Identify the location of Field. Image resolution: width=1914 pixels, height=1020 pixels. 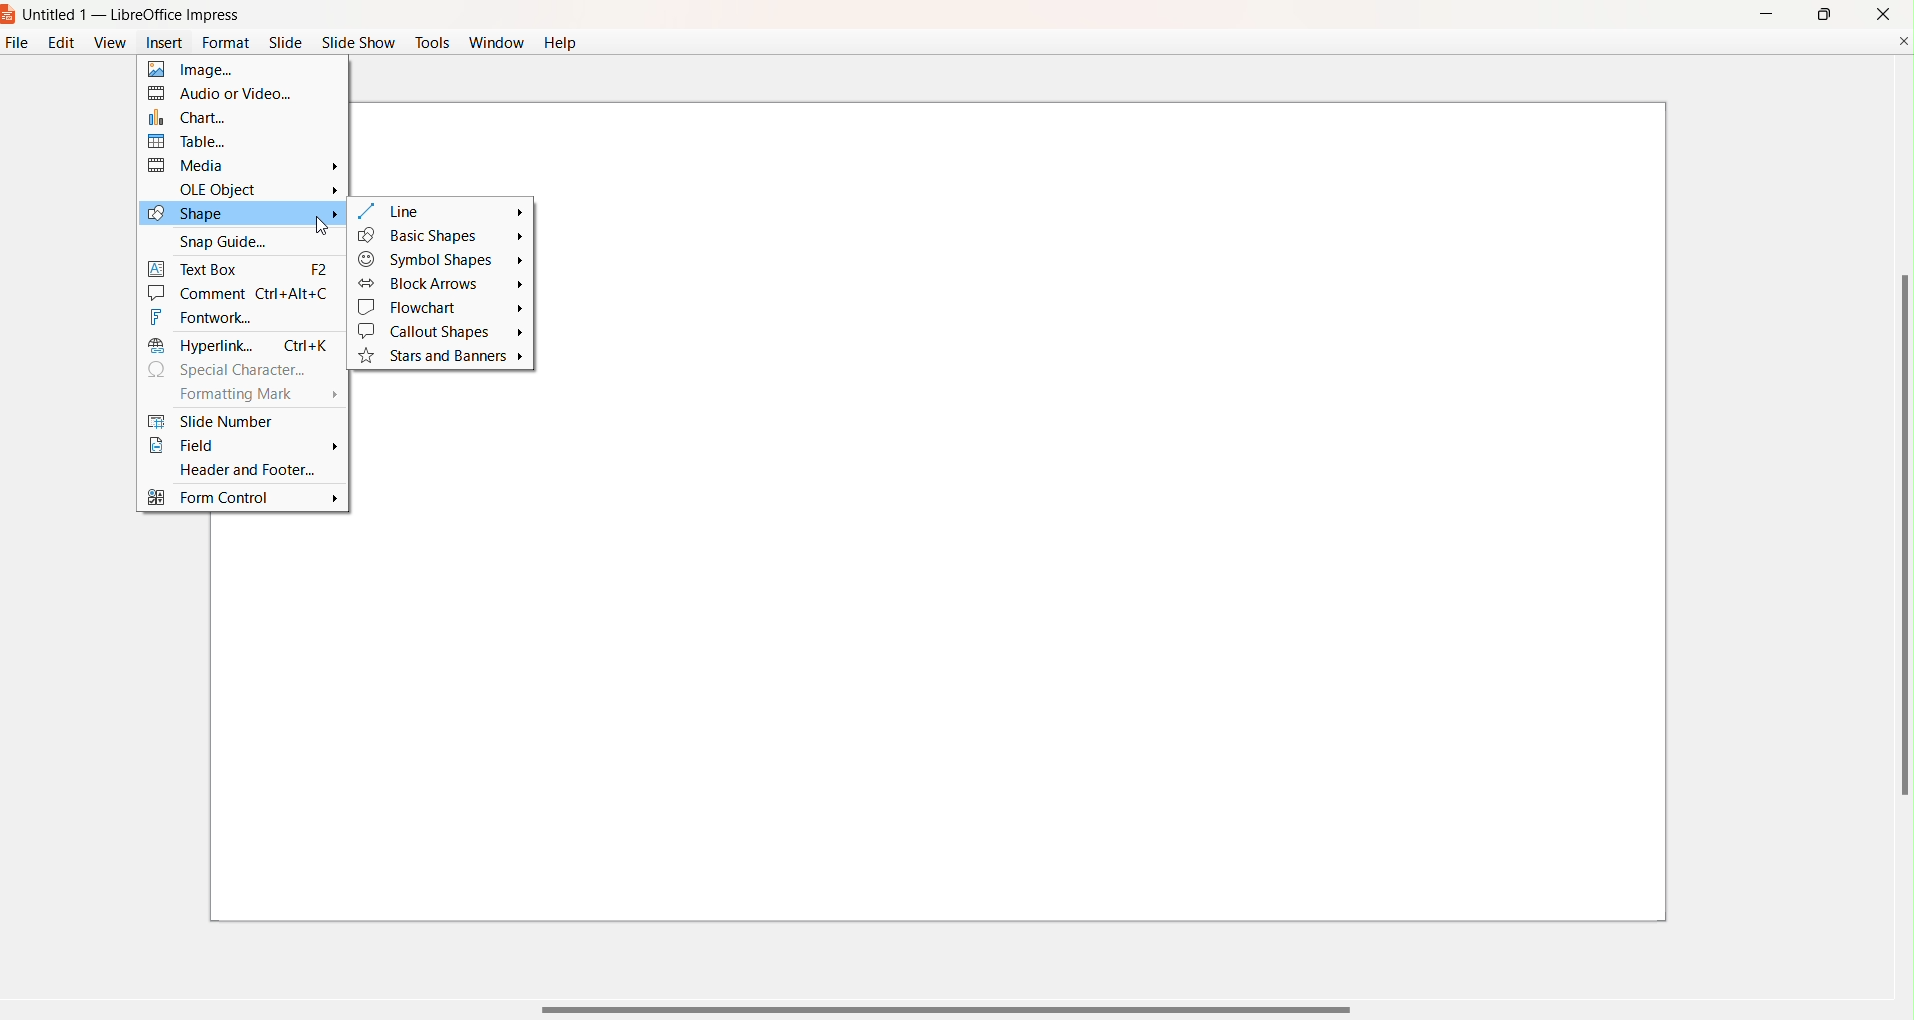
(243, 447).